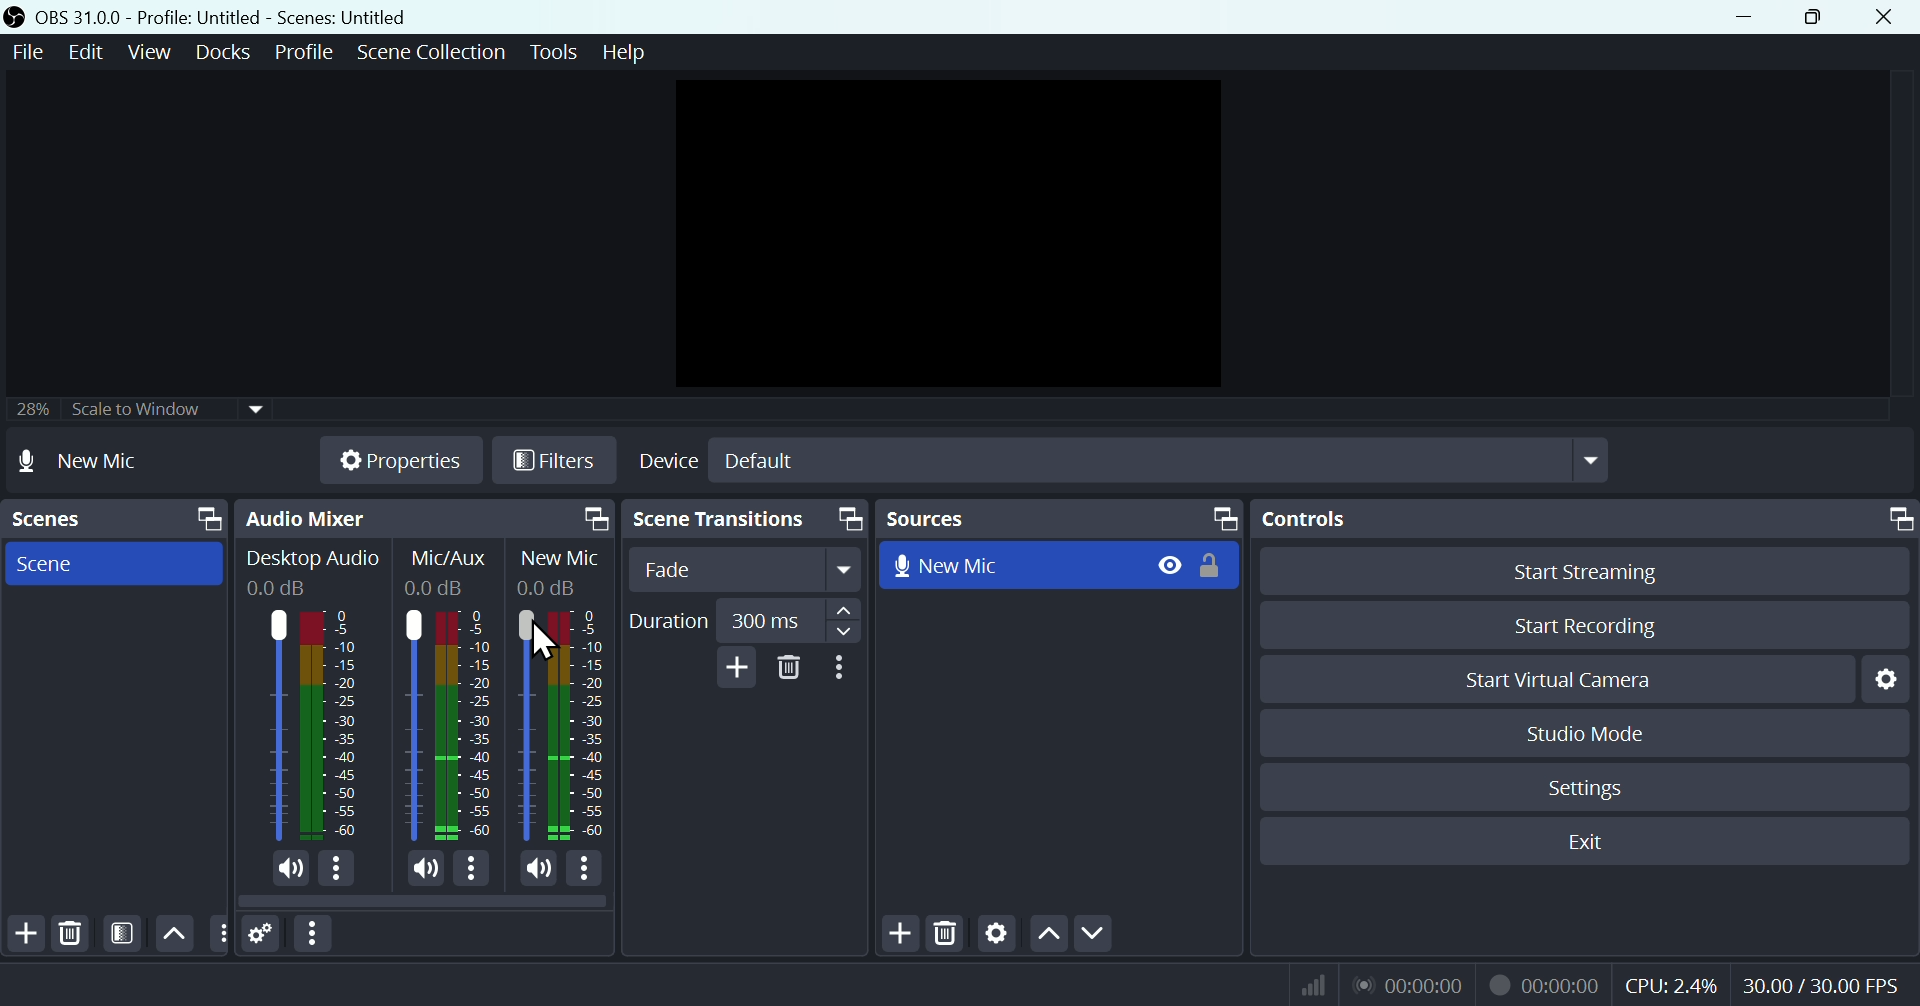 This screenshot has width=1920, height=1006. Describe the element at coordinates (412, 724) in the screenshot. I see `Mic/Aux` at that location.